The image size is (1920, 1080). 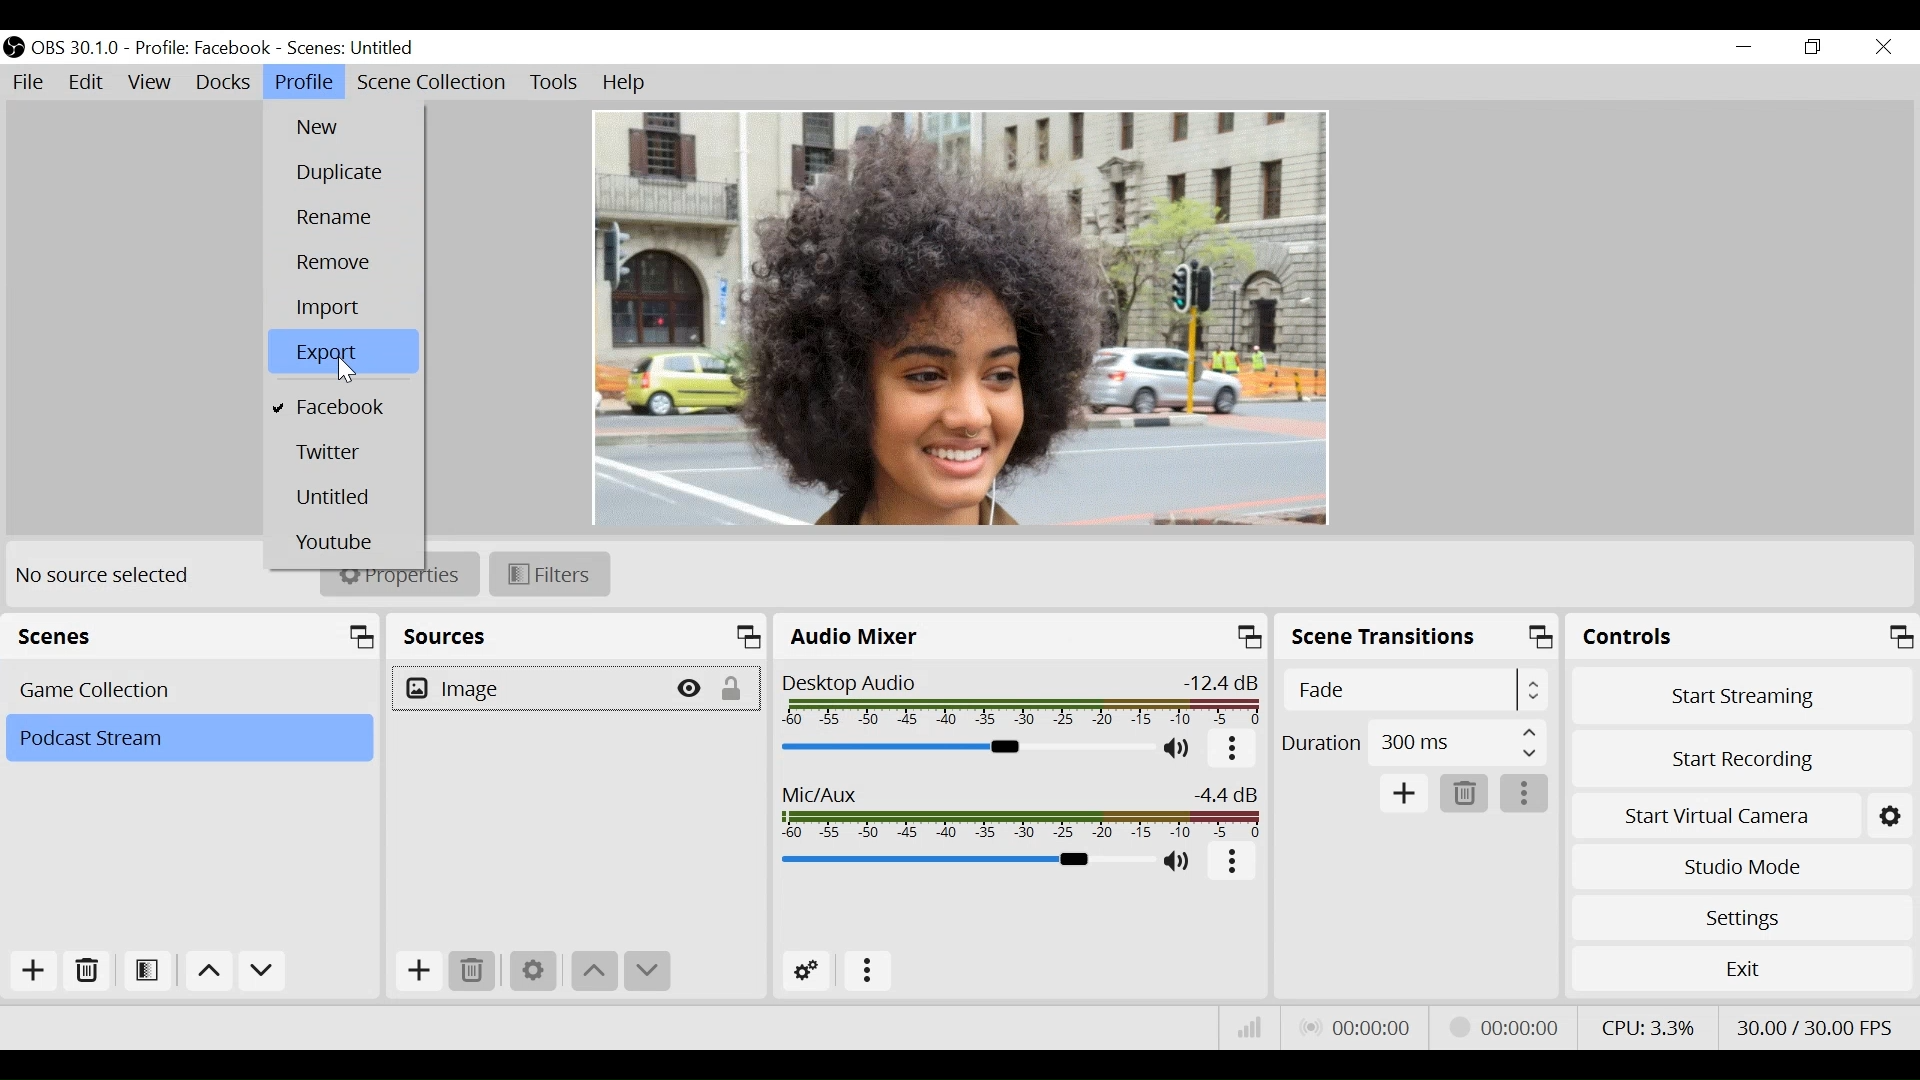 I want to click on minimize, so click(x=1744, y=49).